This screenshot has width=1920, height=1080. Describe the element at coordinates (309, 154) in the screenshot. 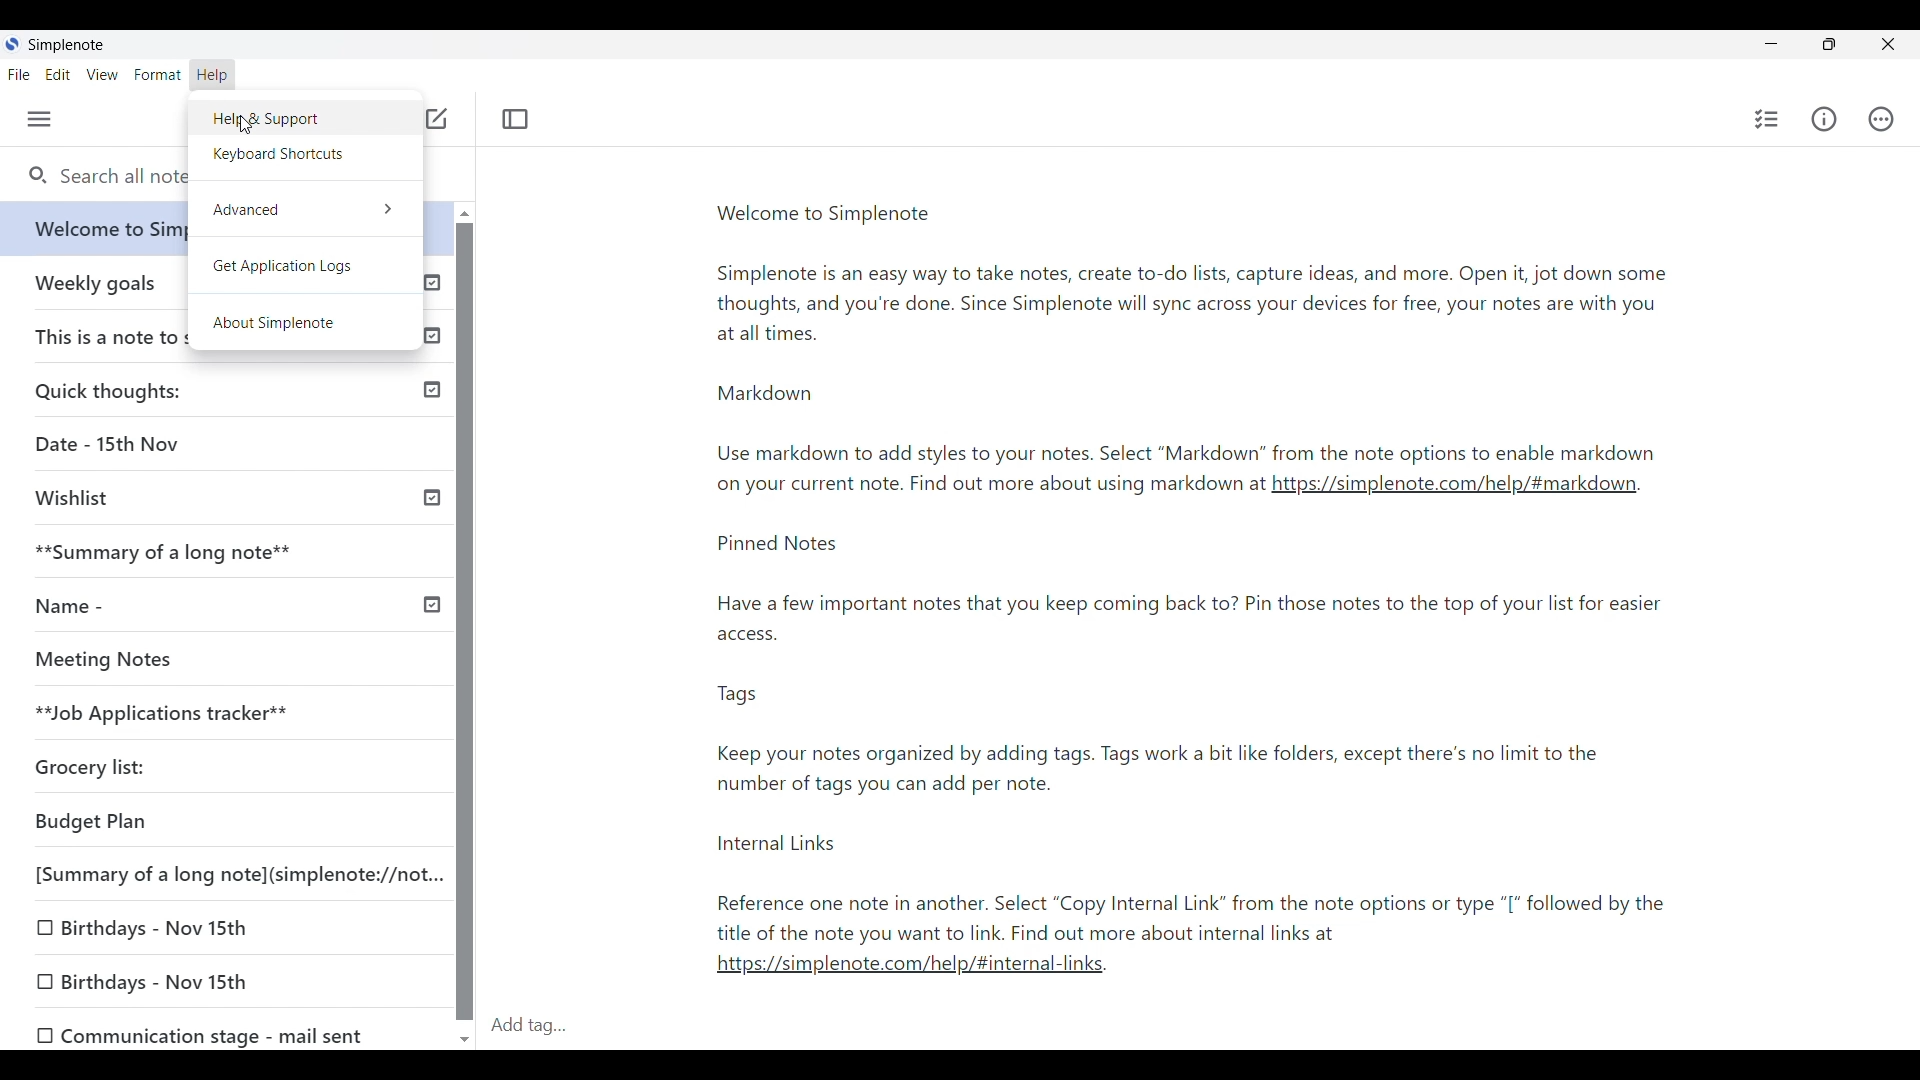

I see `Keyboard shortcuts` at that location.